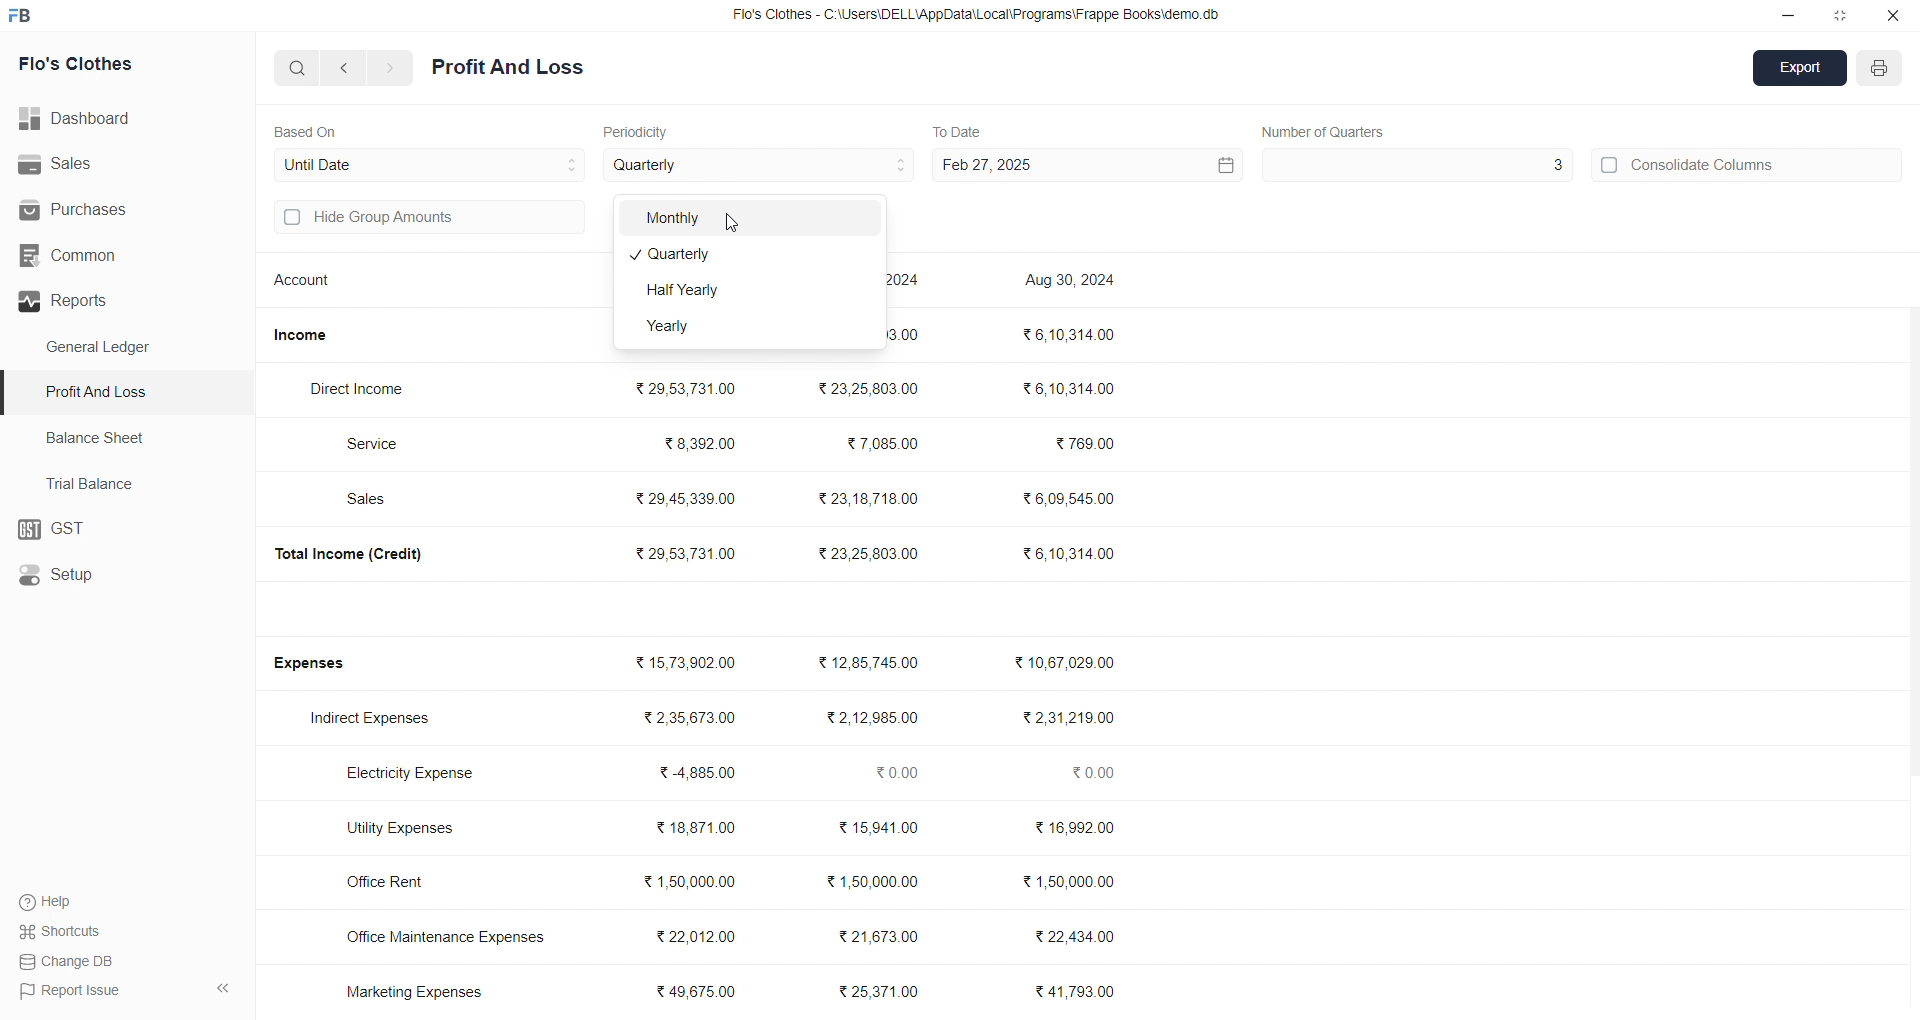 This screenshot has height=1020, width=1920. I want to click on Report Issue, so click(71, 989).